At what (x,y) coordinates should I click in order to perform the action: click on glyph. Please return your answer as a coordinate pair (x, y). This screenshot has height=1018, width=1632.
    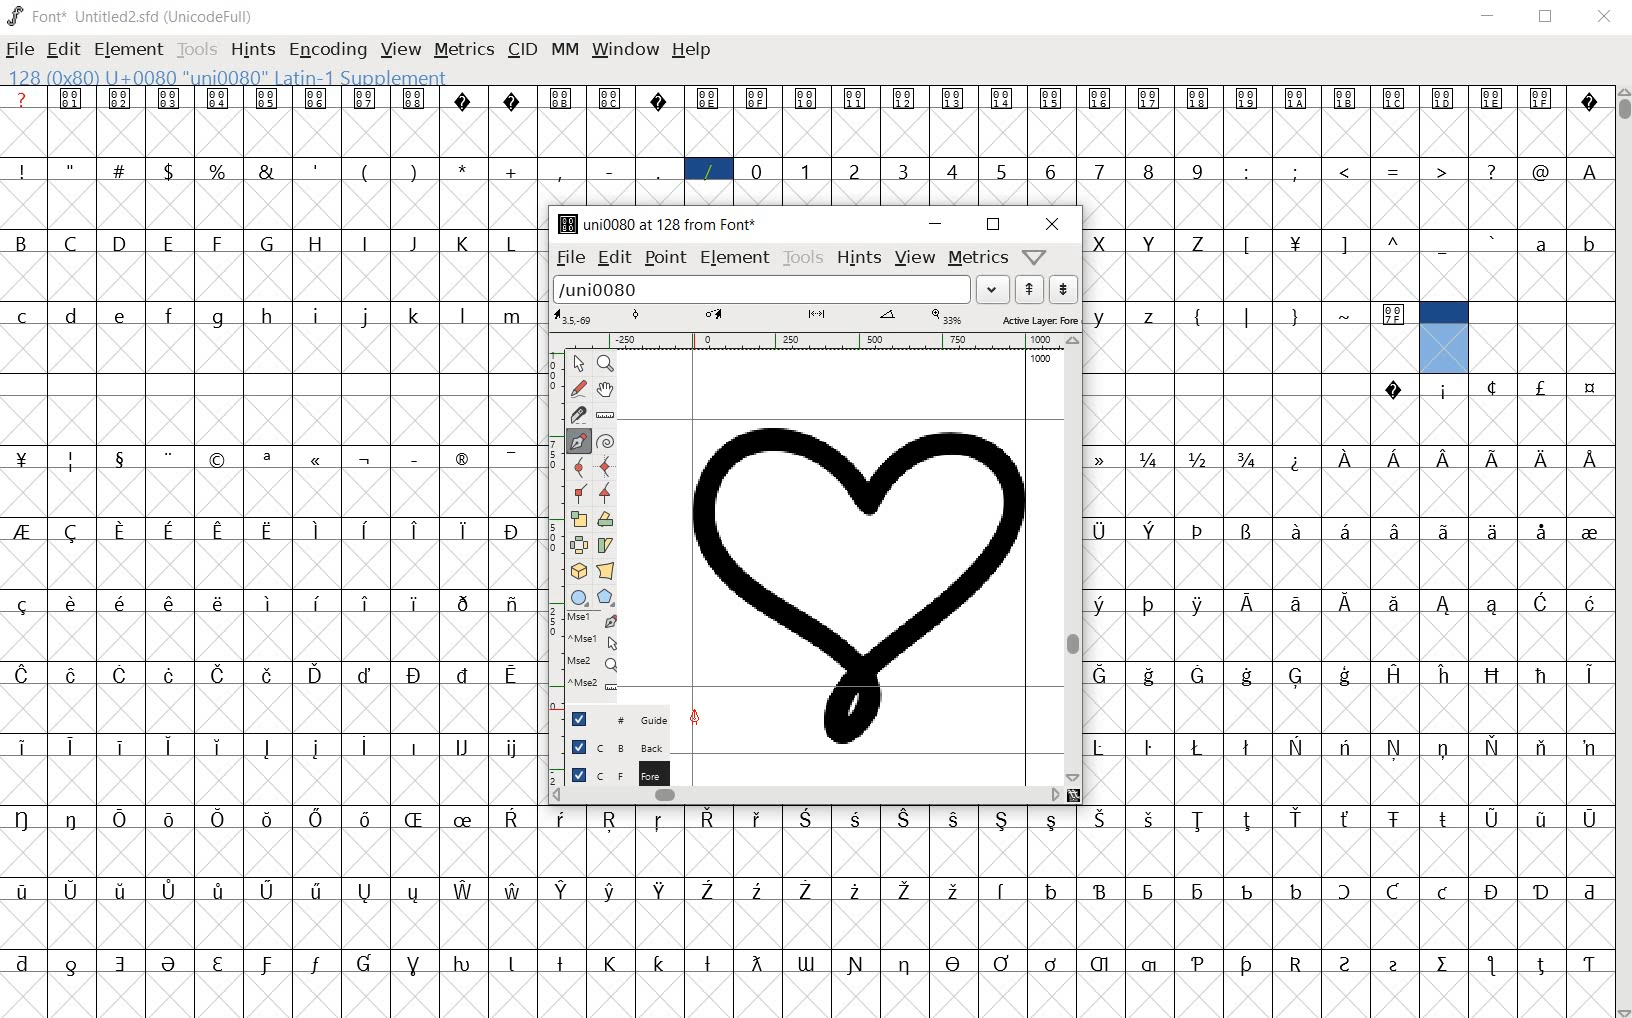
    Looking at the image, I should click on (1099, 244).